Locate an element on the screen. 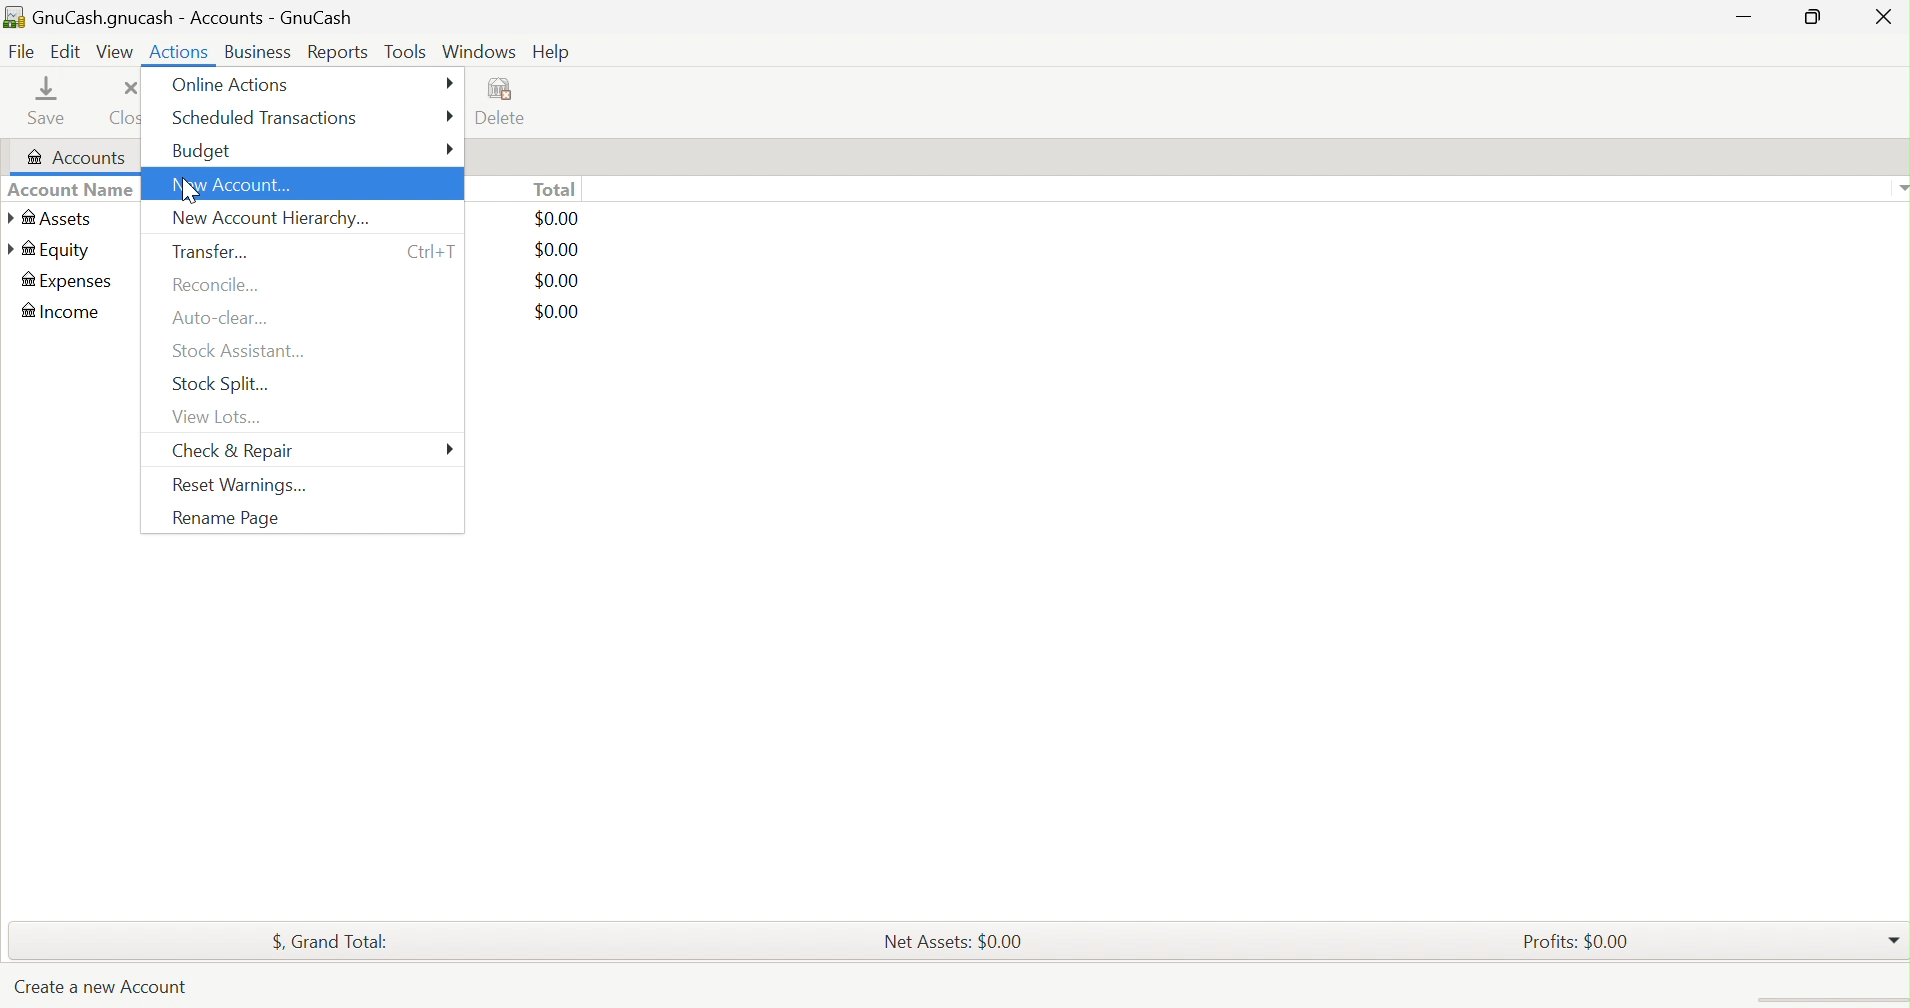 This screenshot has height=1008, width=1910. Close is located at coordinates (1883, 20).